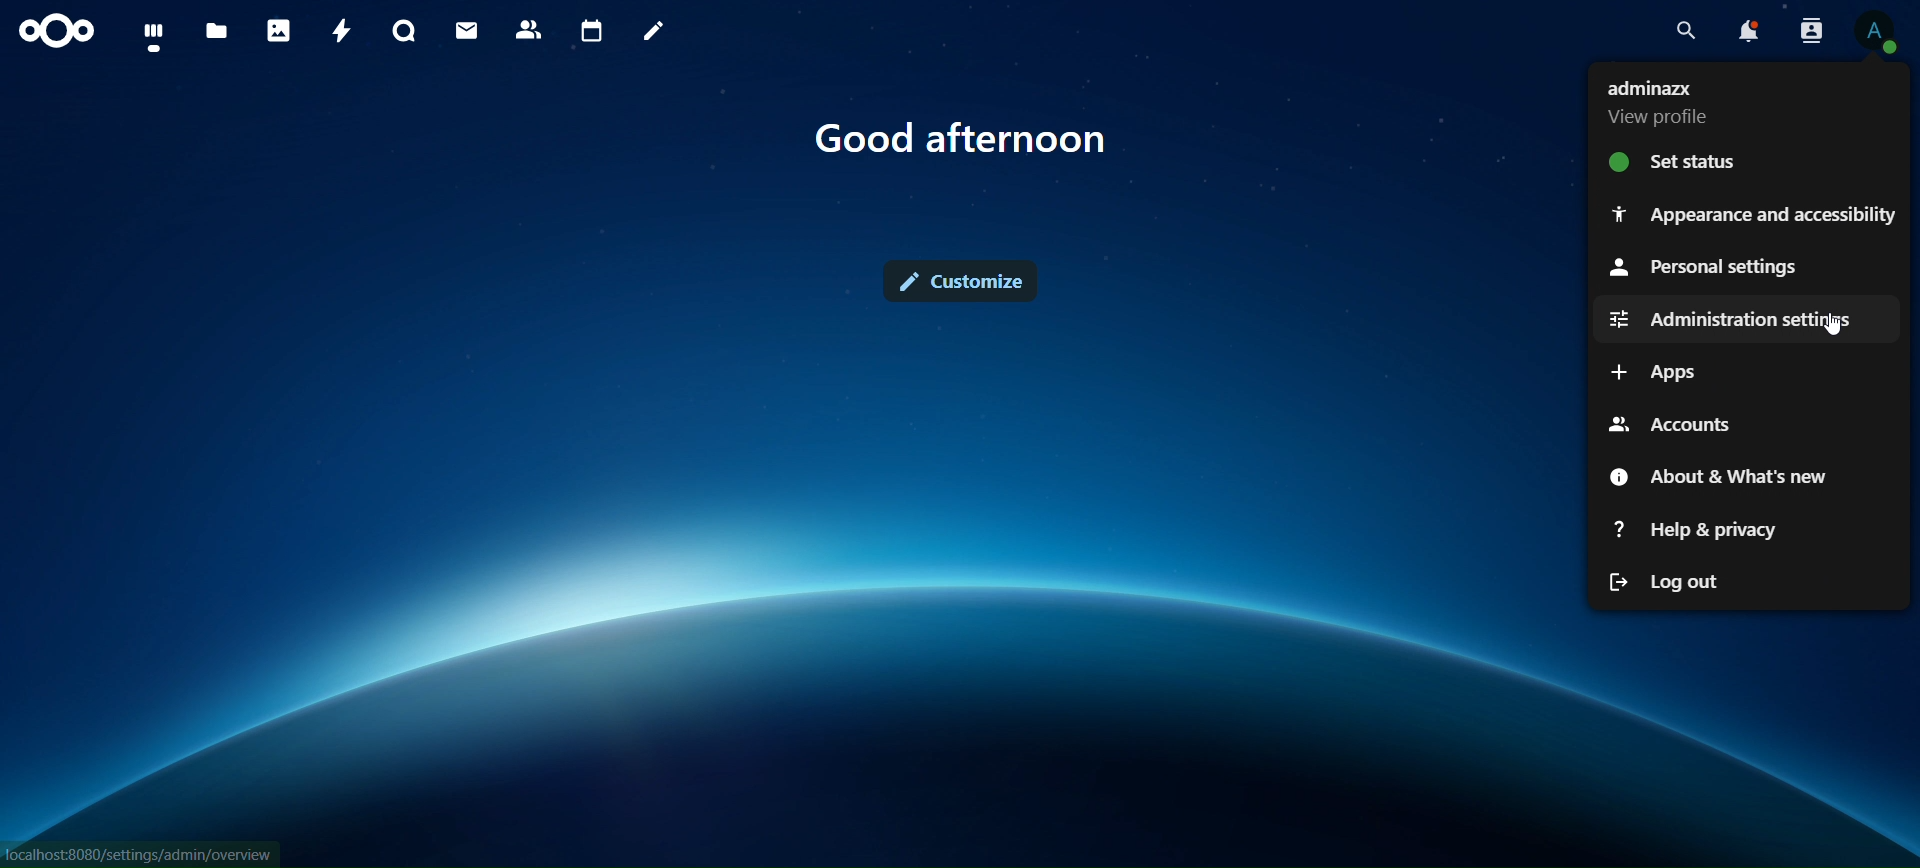 Image resolution: width=1920 pixels, height=868 pixels. I want to click on notoifications, so click(1750, 32).